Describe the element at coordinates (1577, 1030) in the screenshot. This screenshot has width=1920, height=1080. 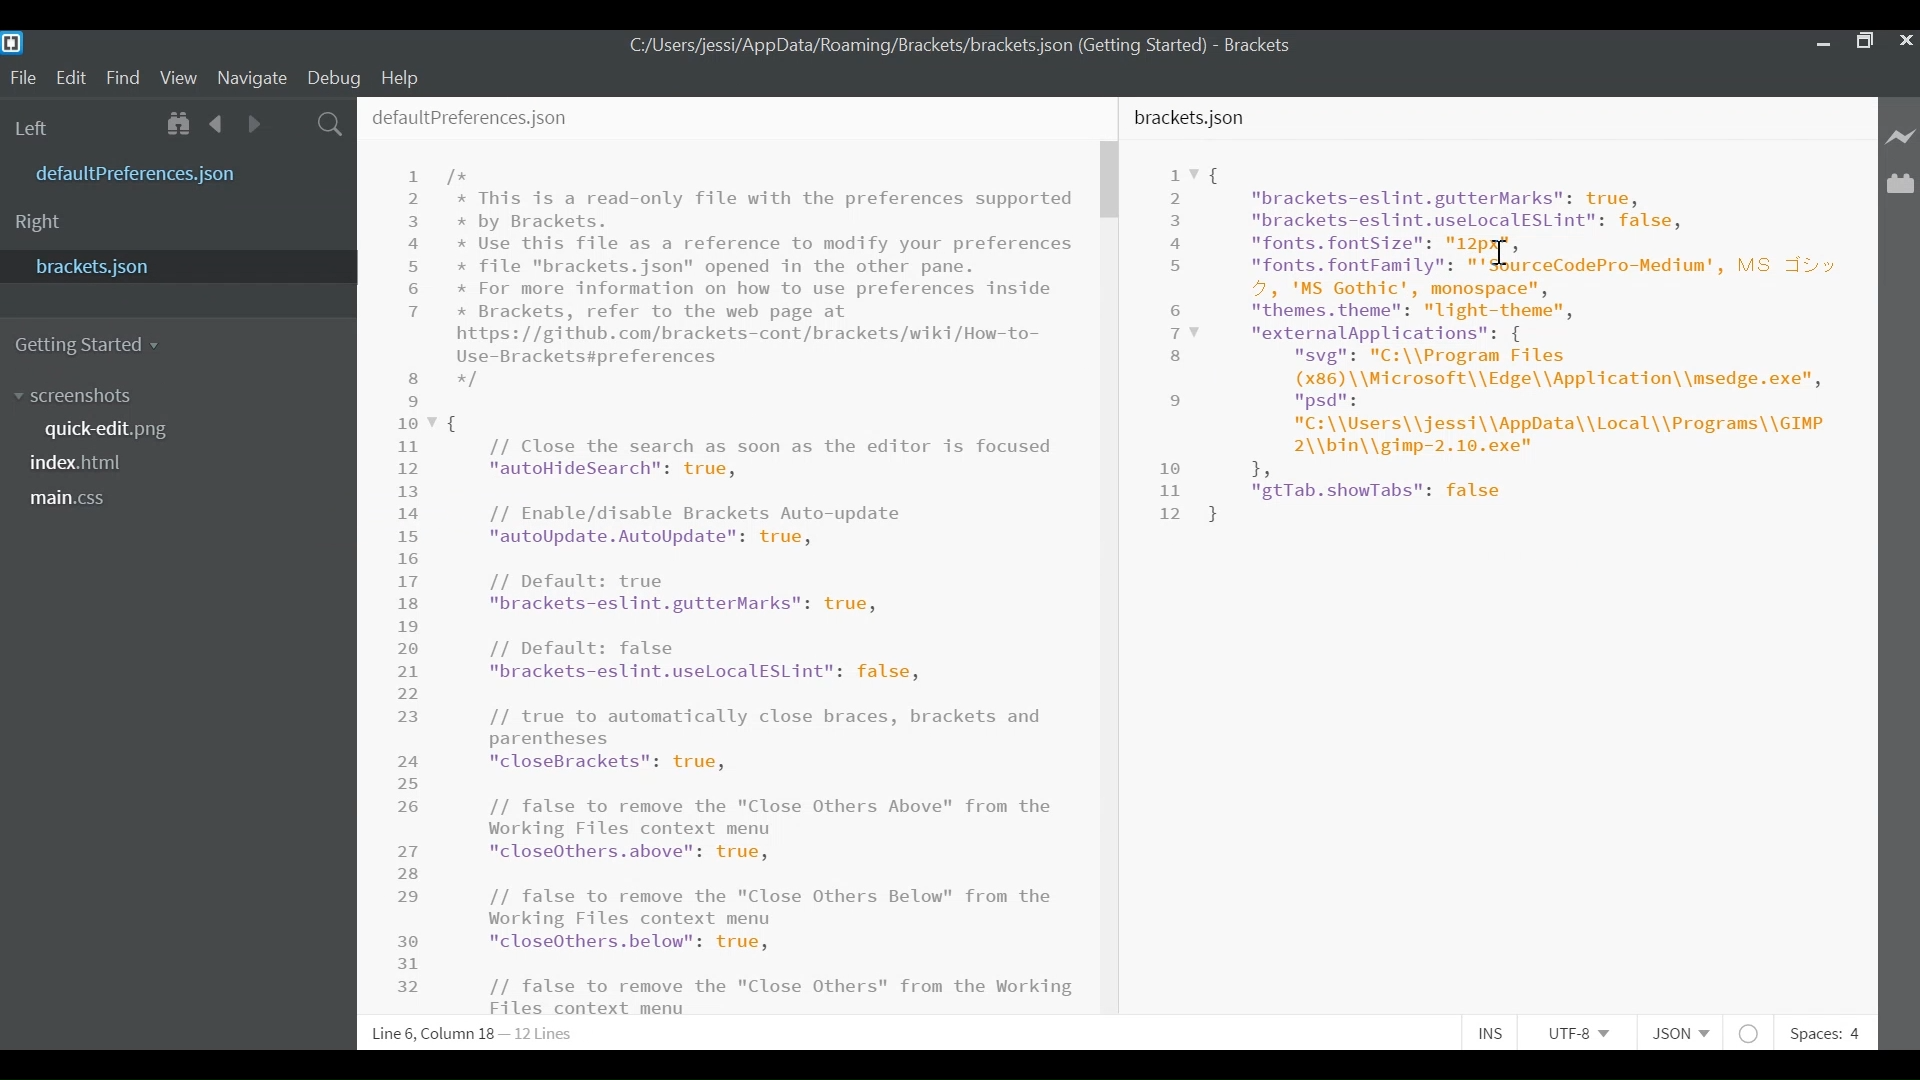
I see `UTF-8` at that location.